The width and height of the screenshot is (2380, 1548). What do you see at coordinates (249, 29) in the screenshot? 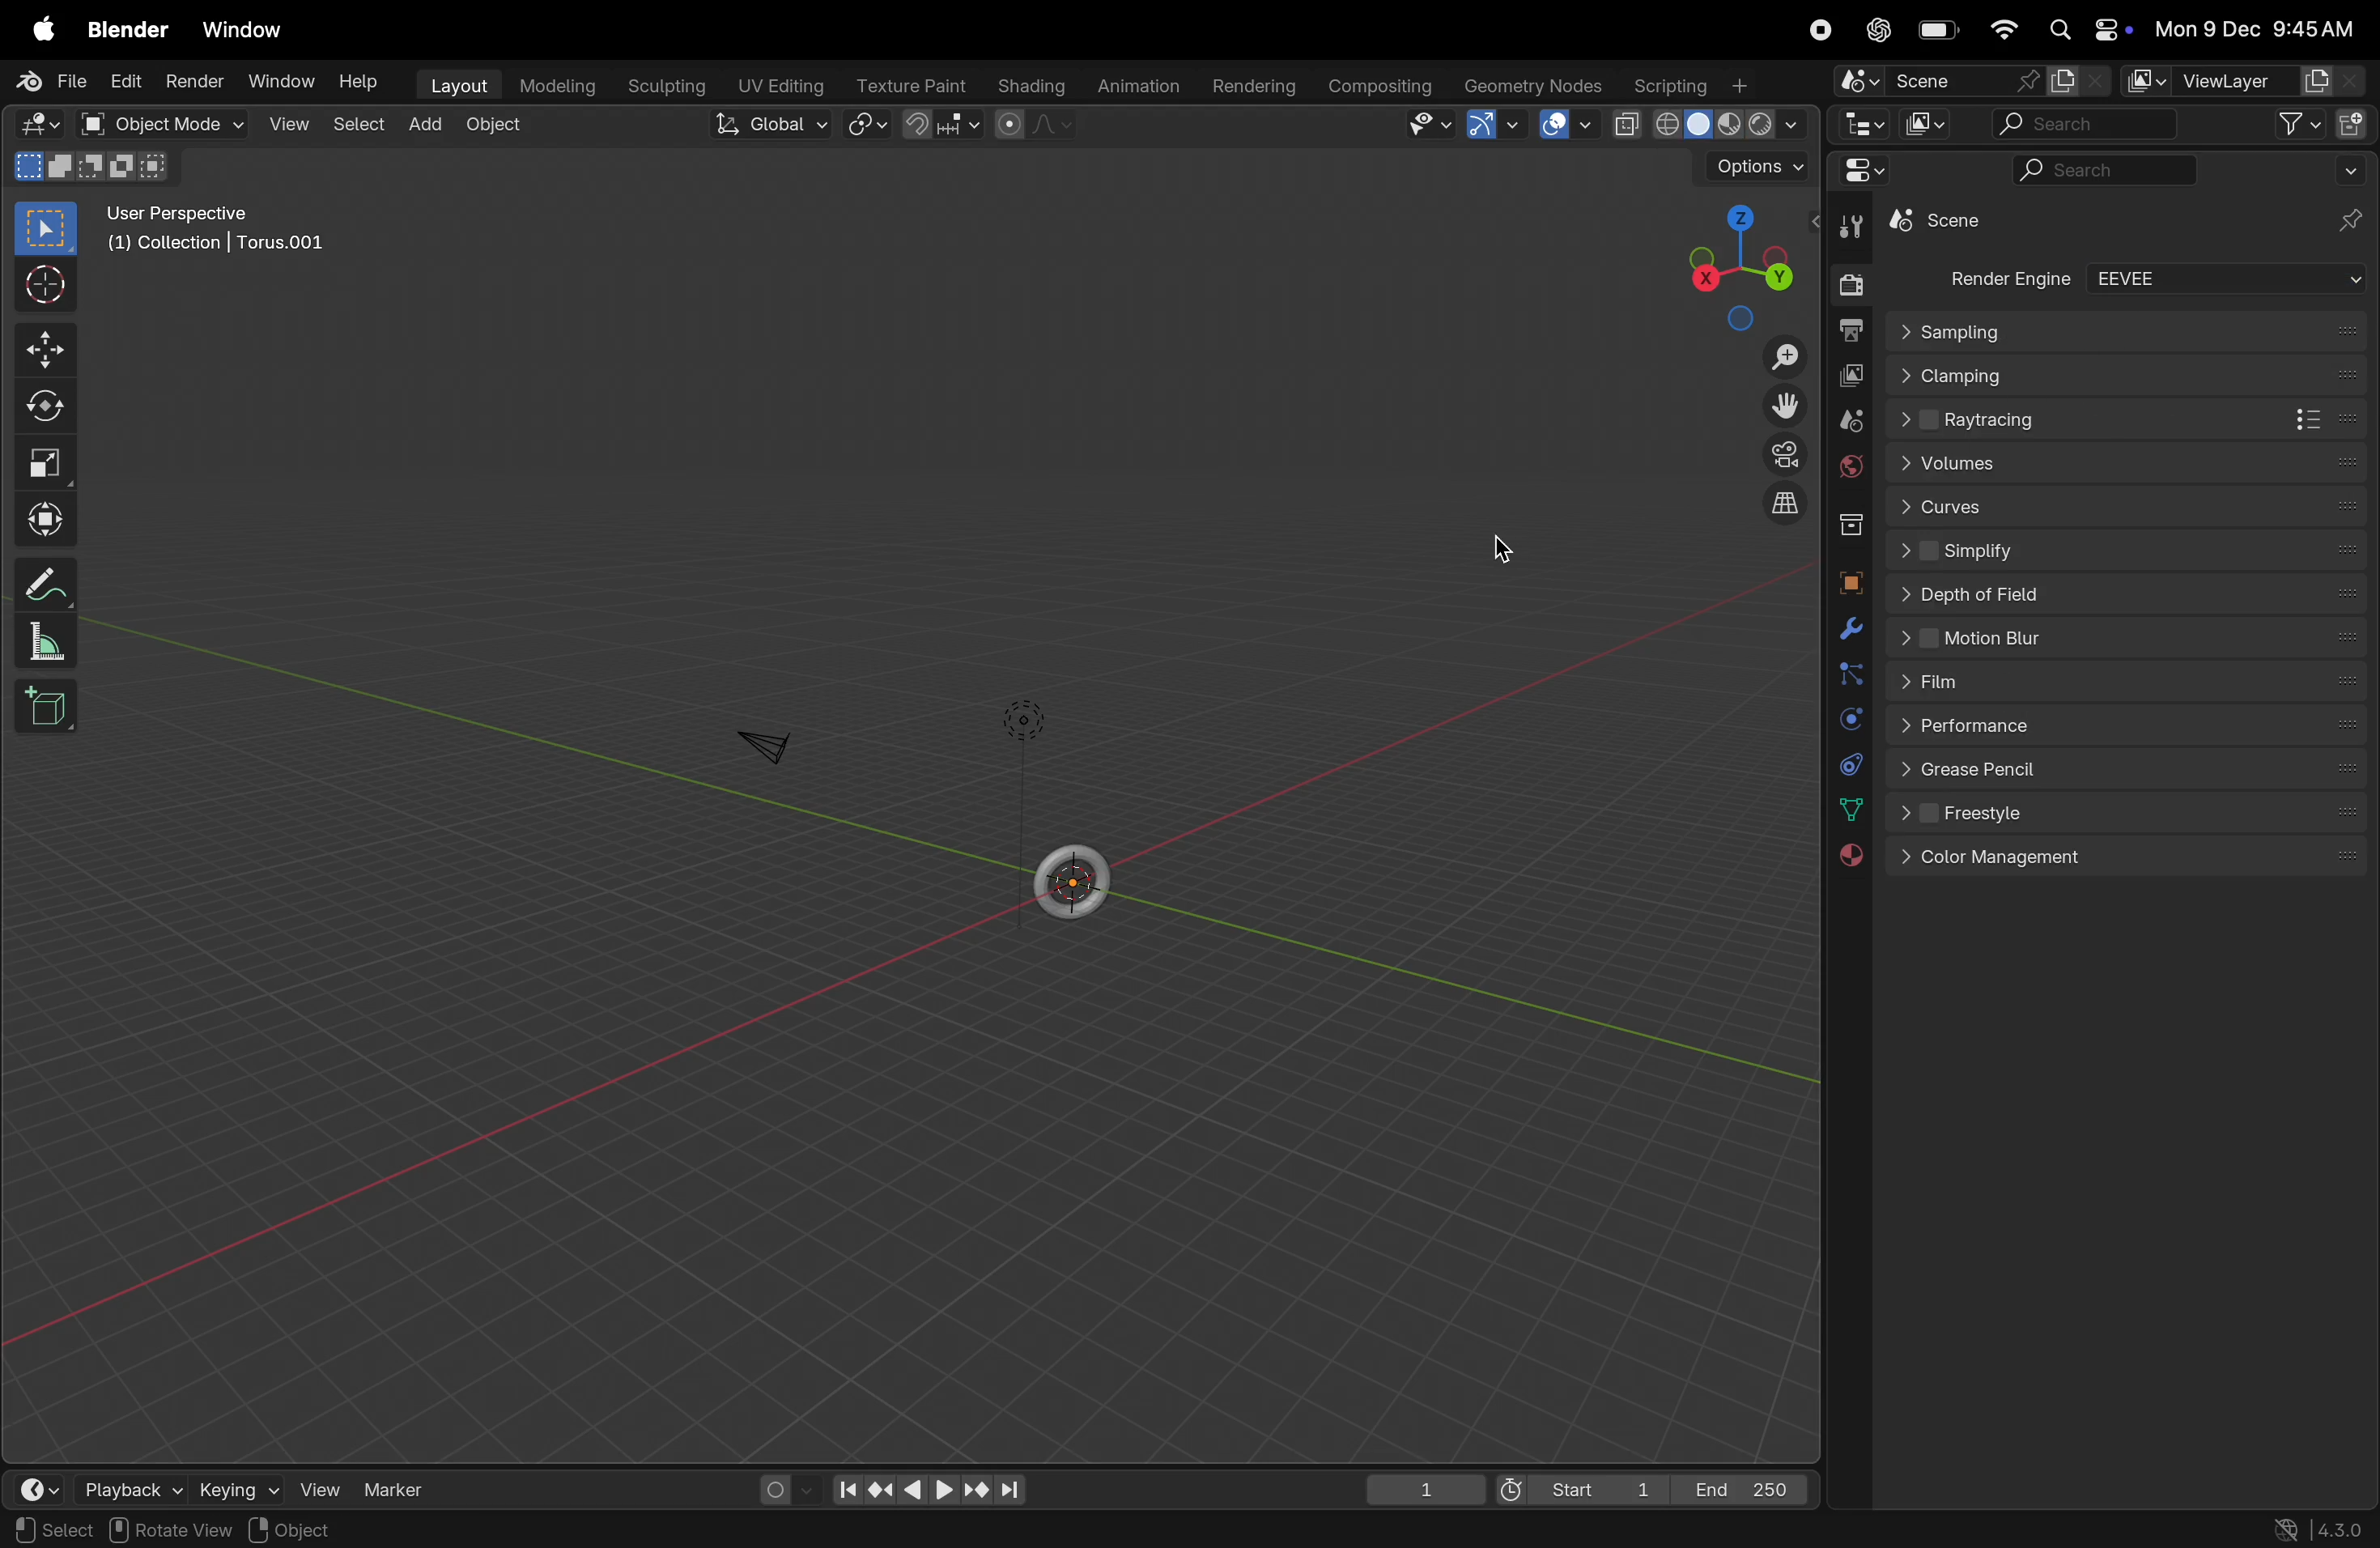
I see `Window` at bounding box center [249, 29].